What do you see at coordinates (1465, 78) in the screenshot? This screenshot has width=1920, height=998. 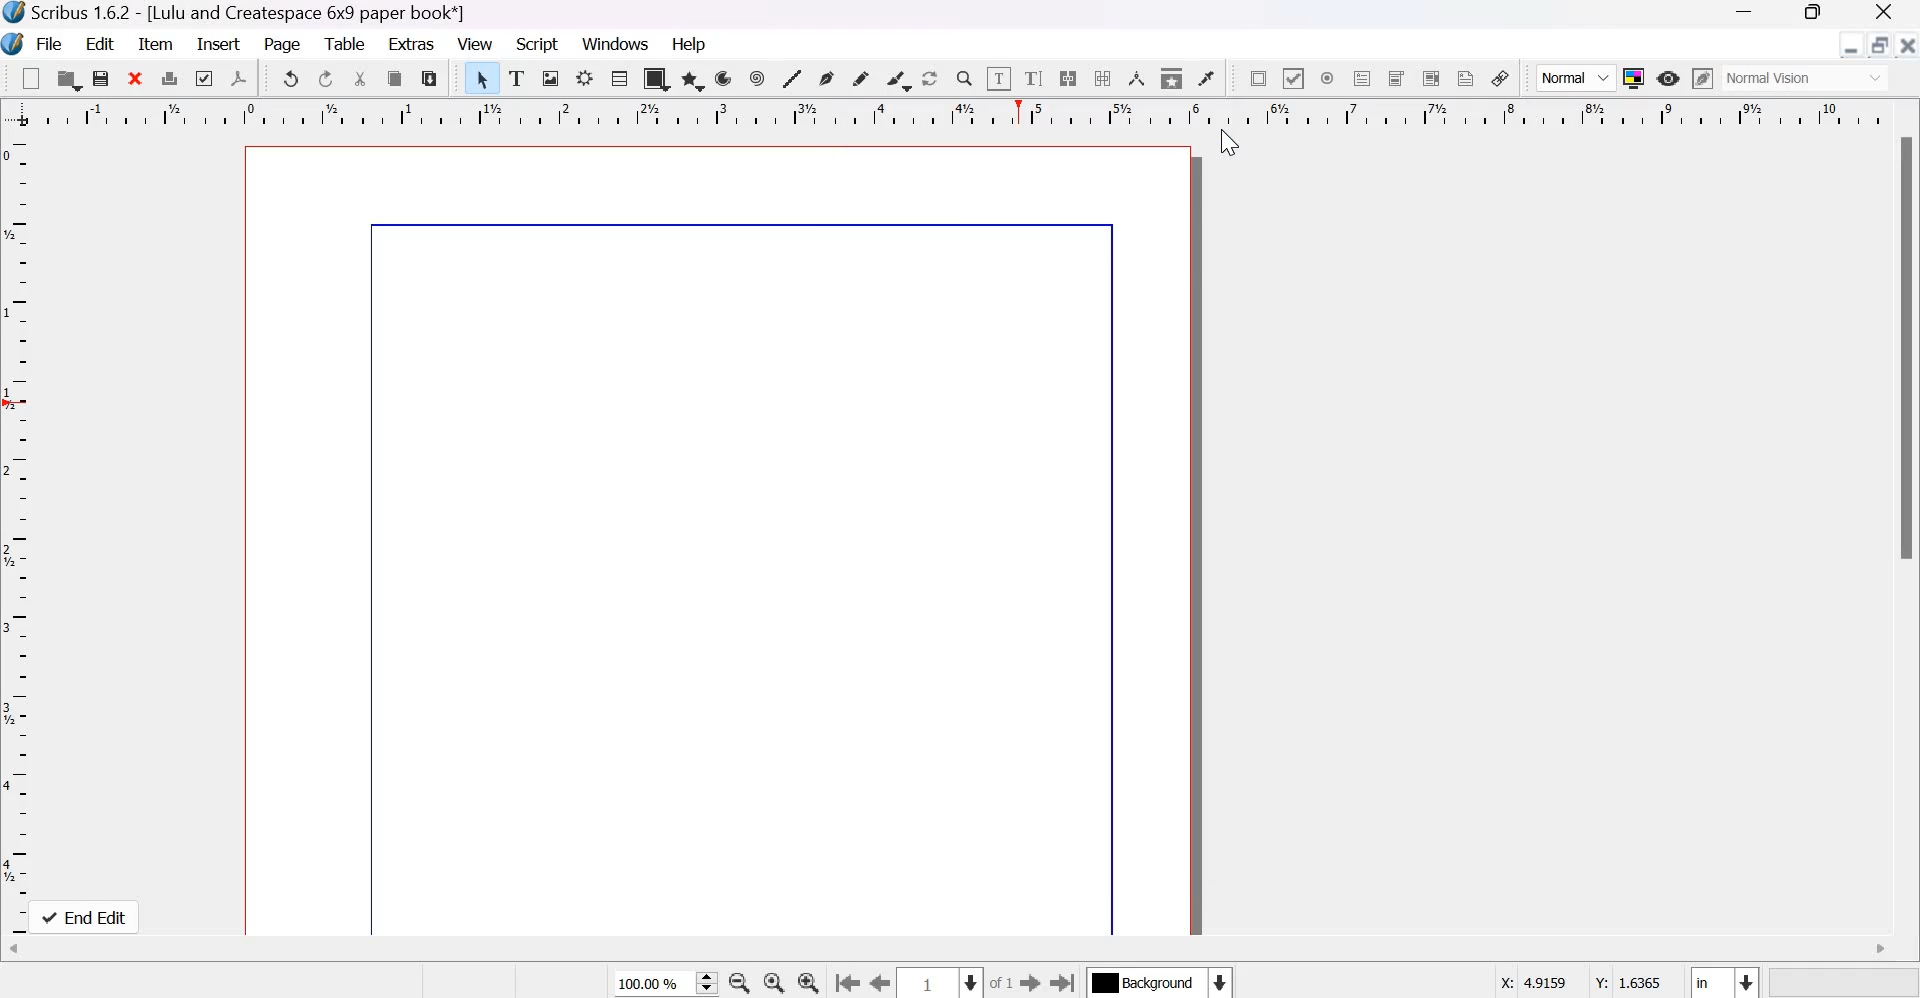 I see `Text annotation` at bounding box center [1465, 78].